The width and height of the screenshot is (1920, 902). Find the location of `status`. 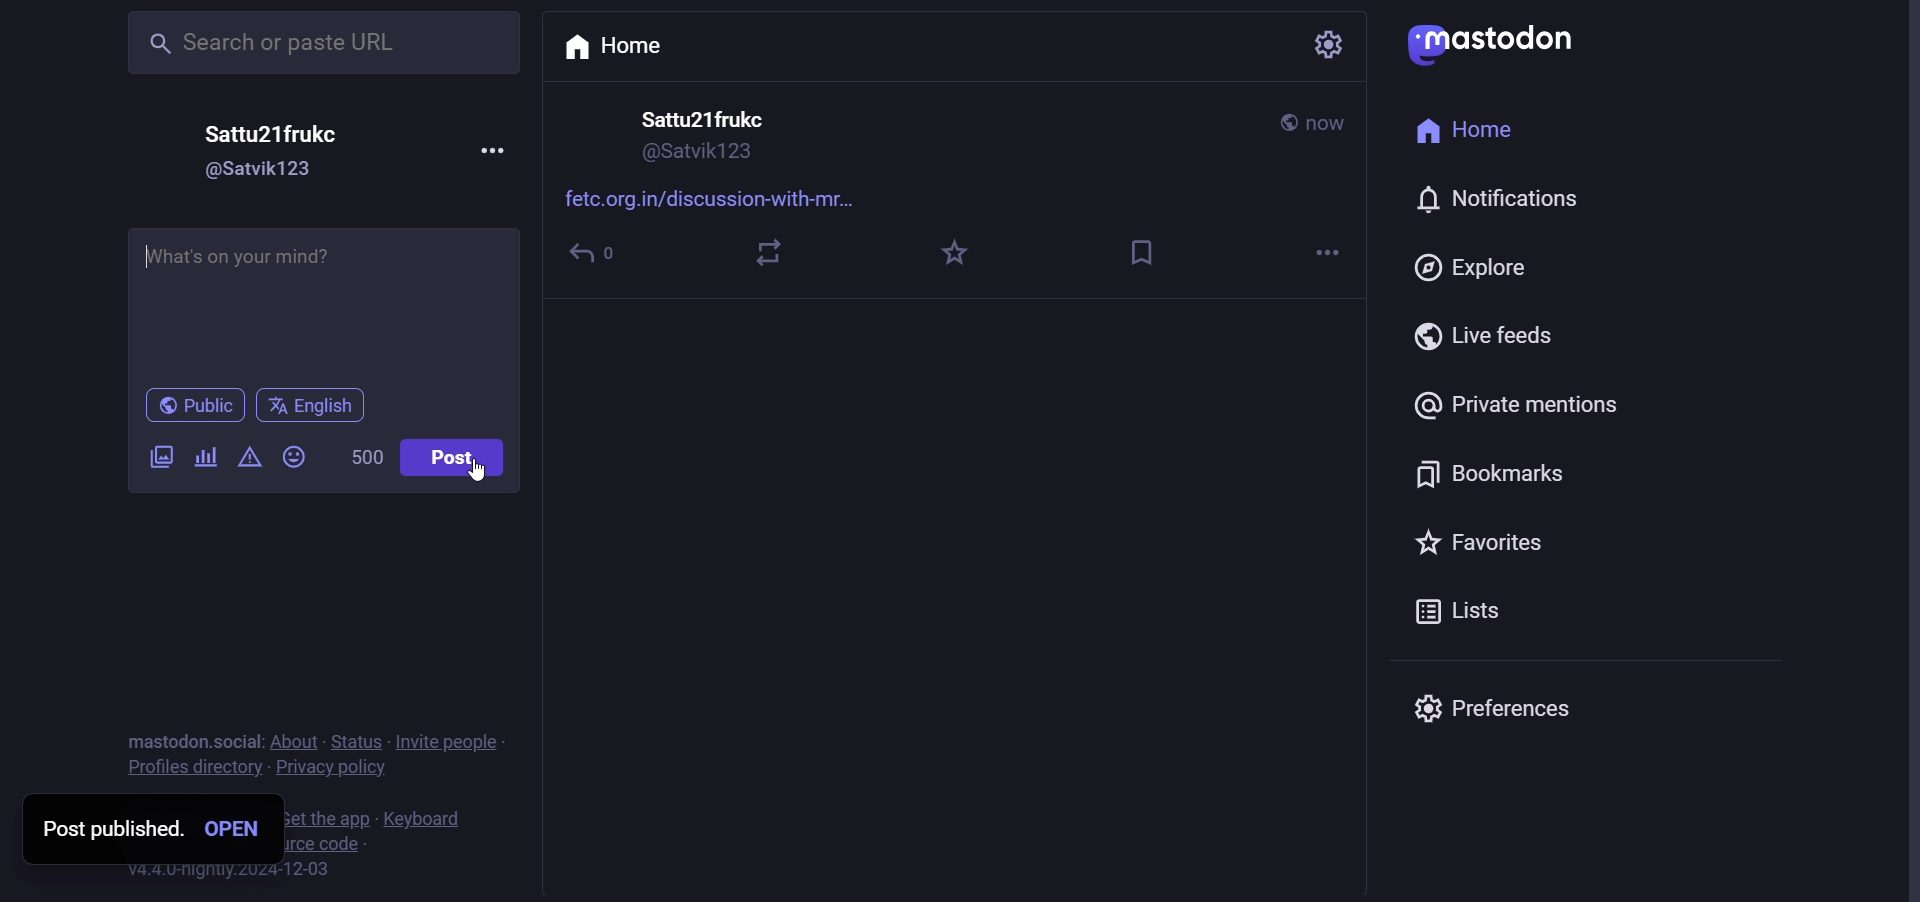

status is located at coordinates (355, 742).